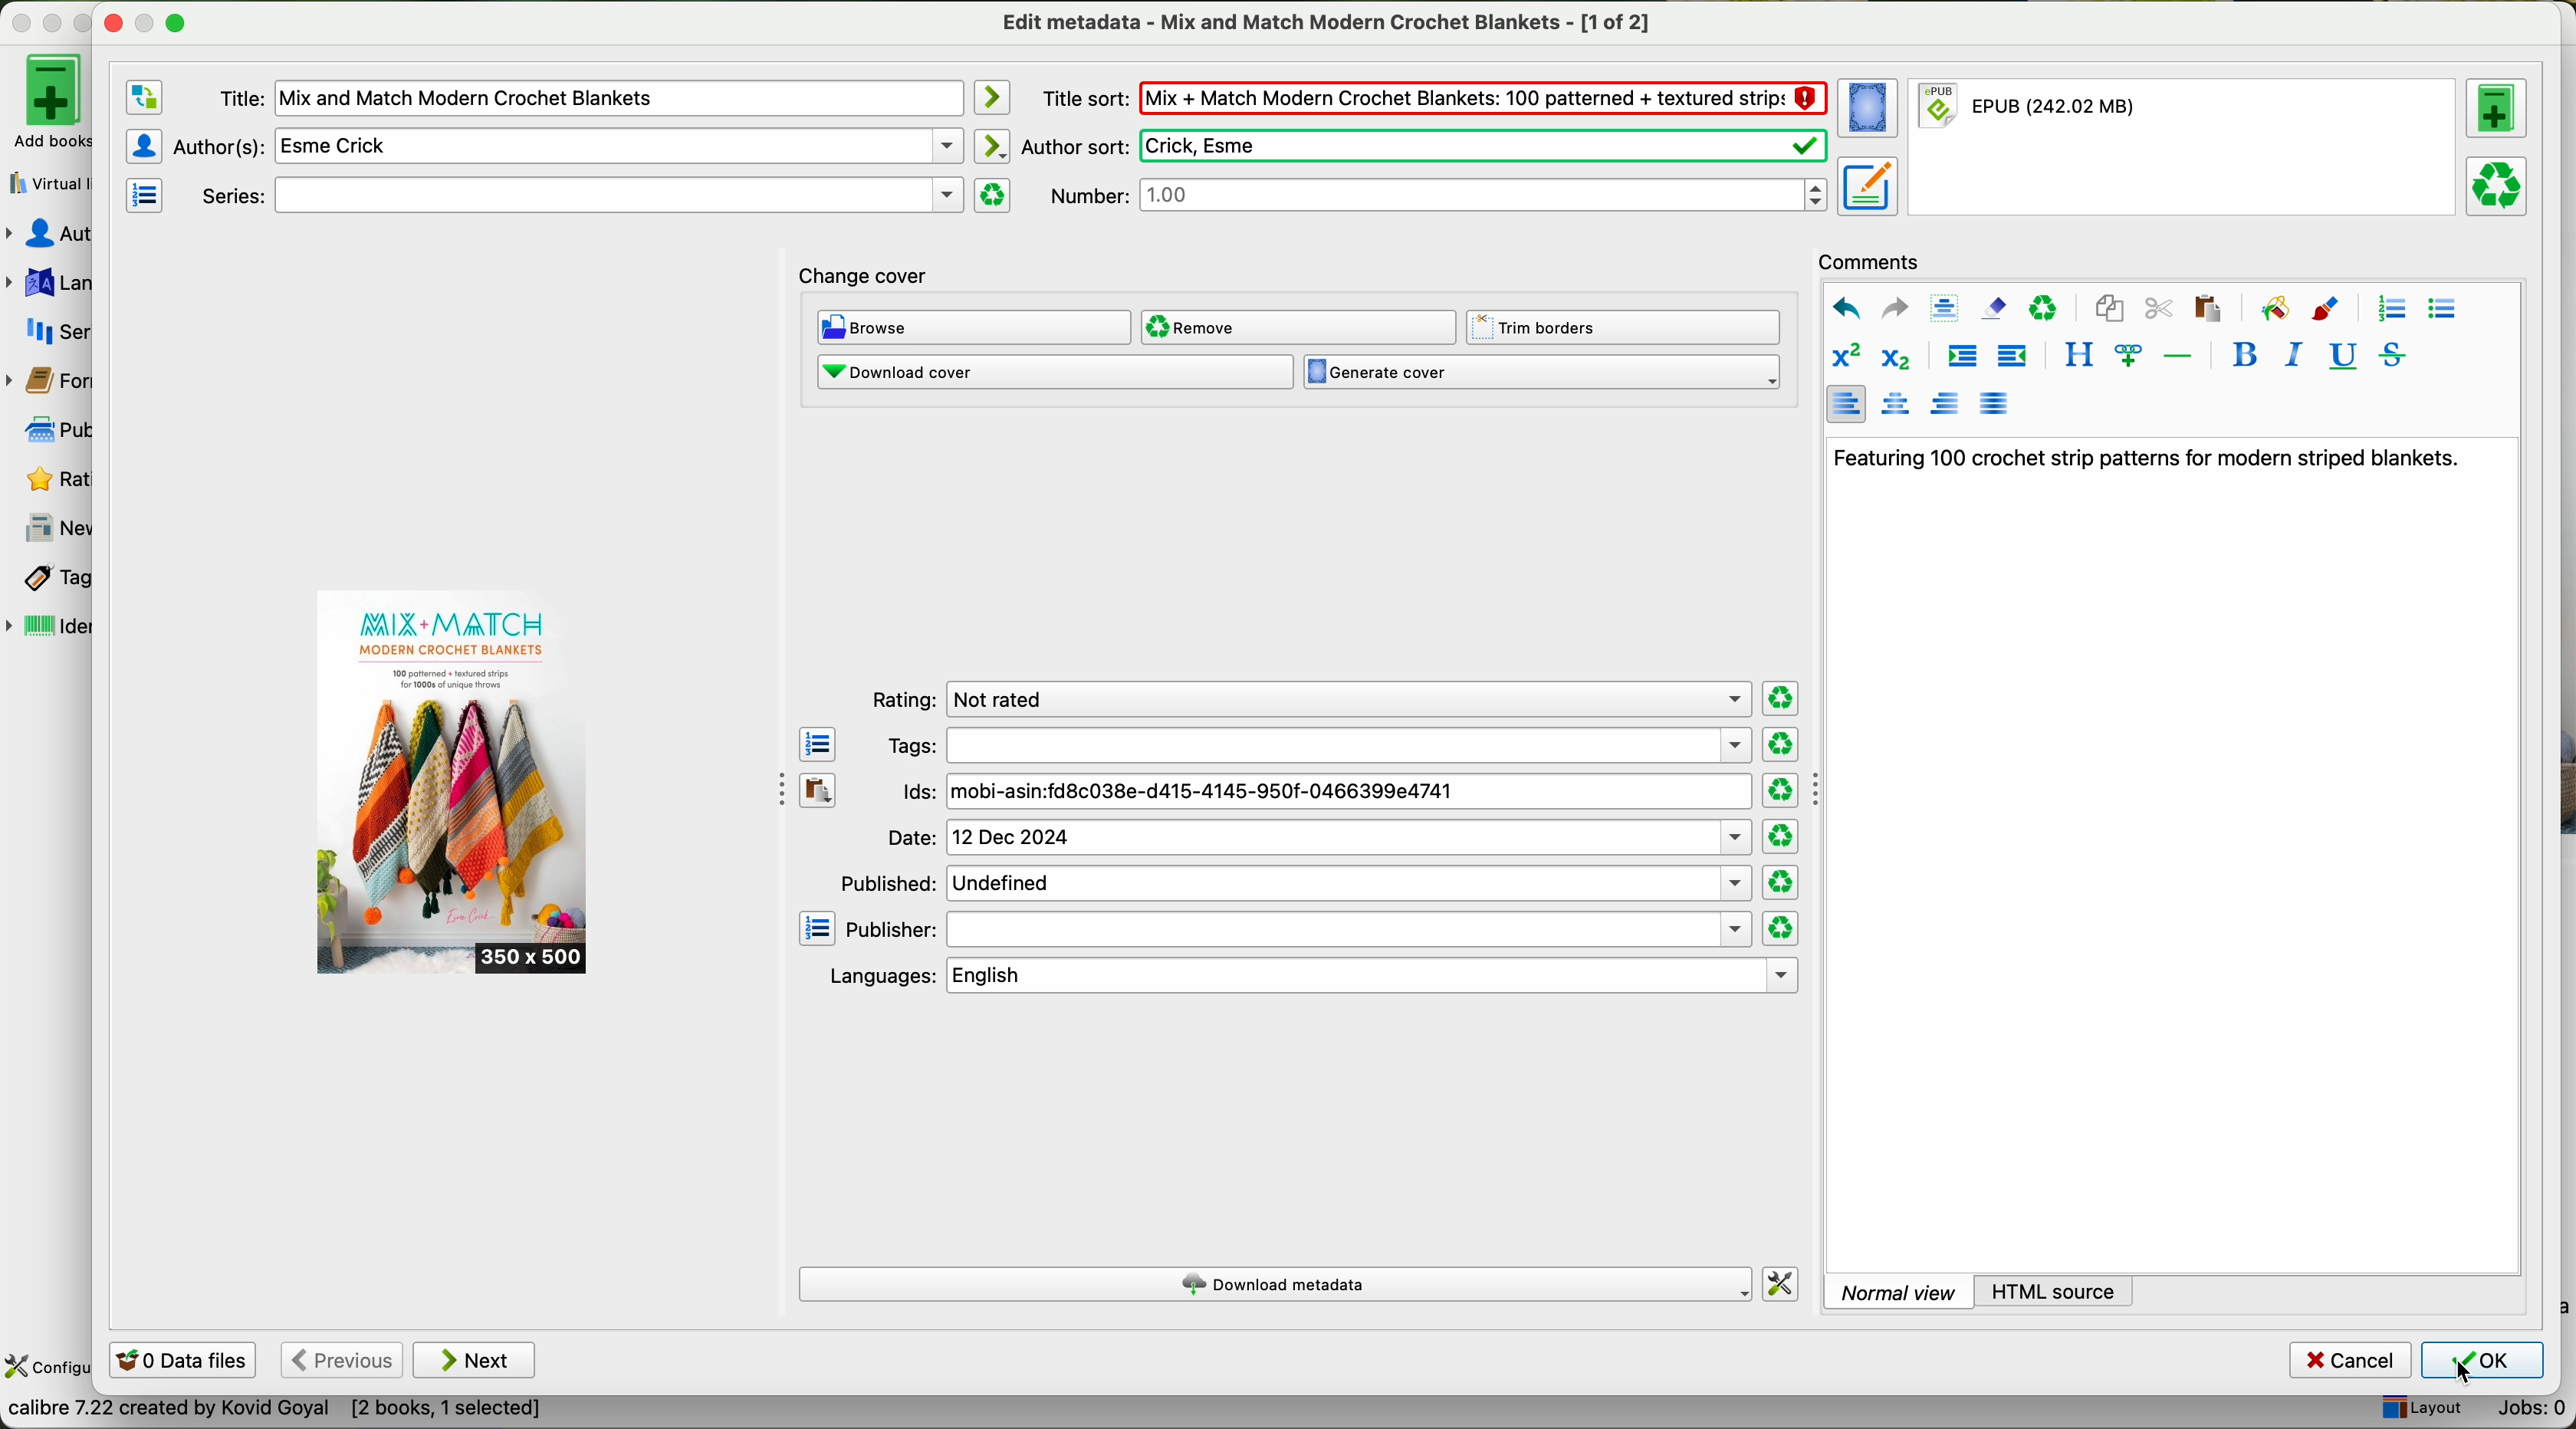  What do you see at coordinates (2497, 108) in the screenshot?
I see `add a format to this book` at bounding box center [2497, 108].